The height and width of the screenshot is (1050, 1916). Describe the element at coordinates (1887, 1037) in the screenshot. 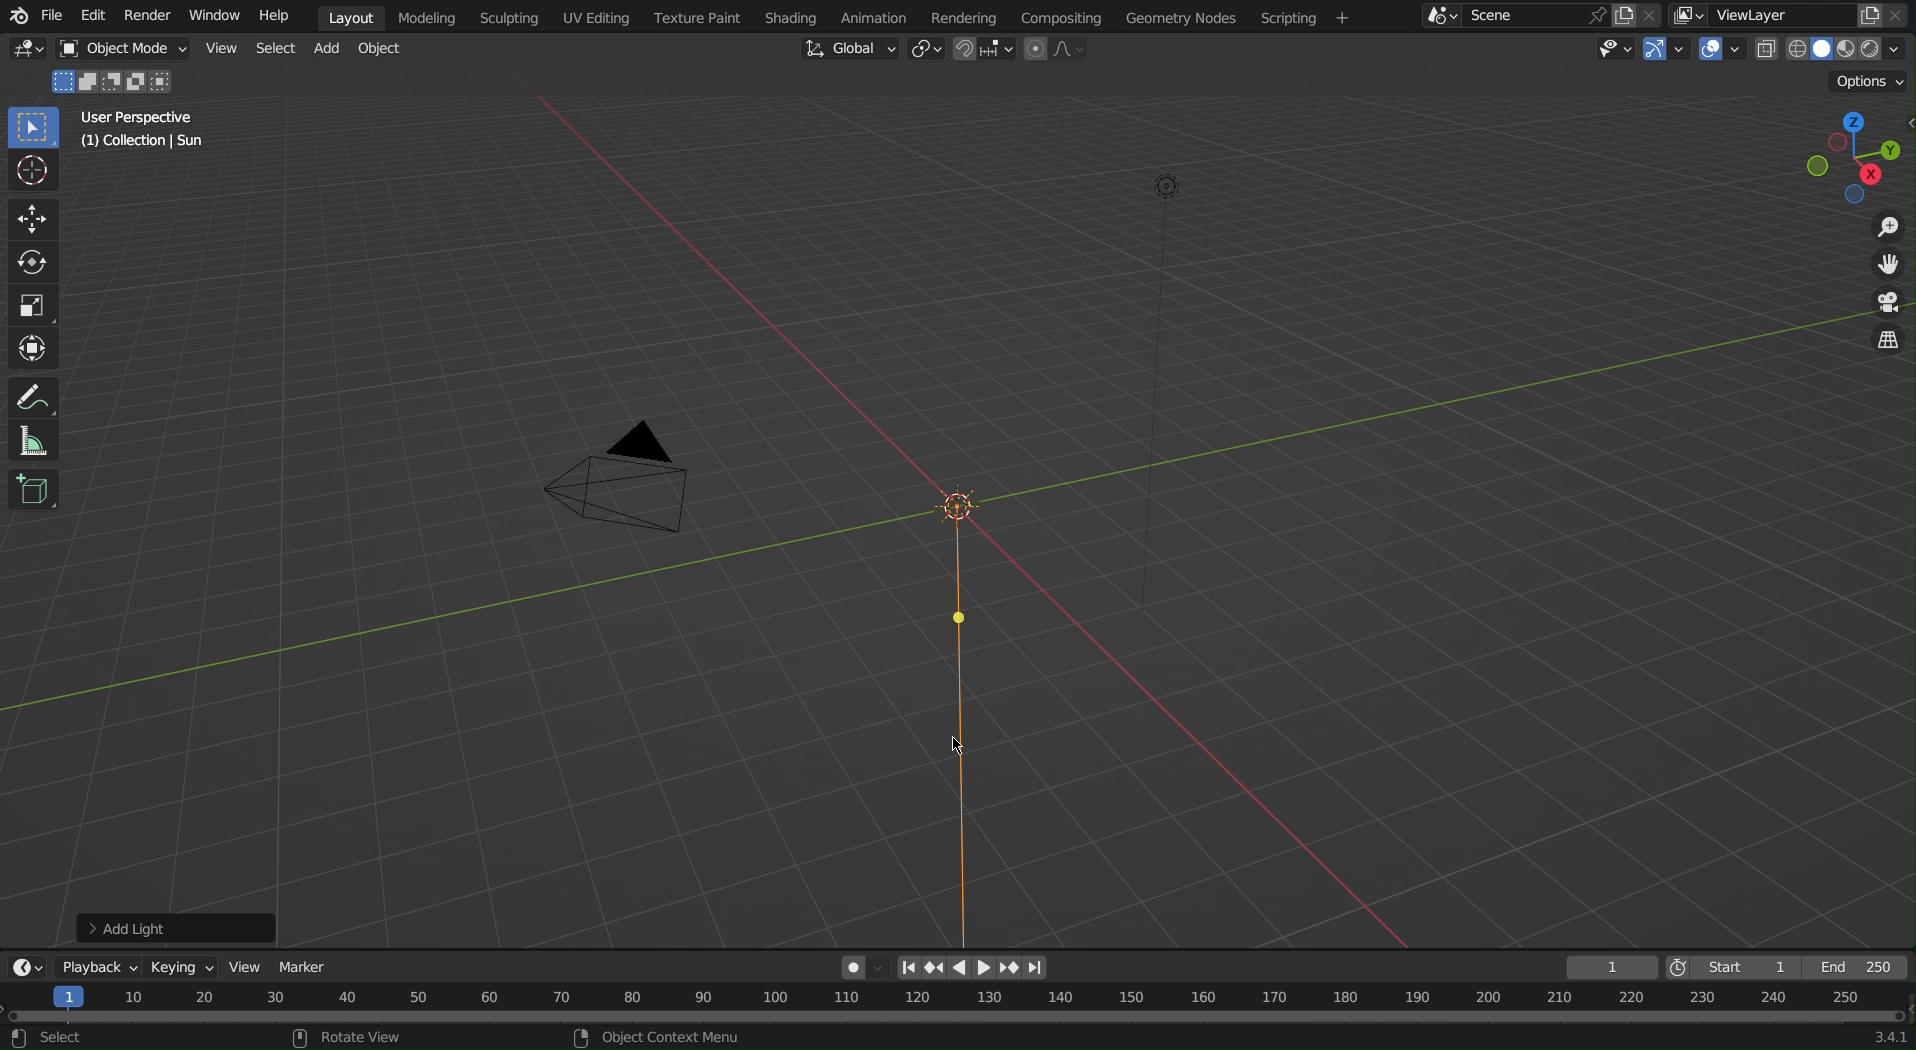

I see `3:41` at that location.